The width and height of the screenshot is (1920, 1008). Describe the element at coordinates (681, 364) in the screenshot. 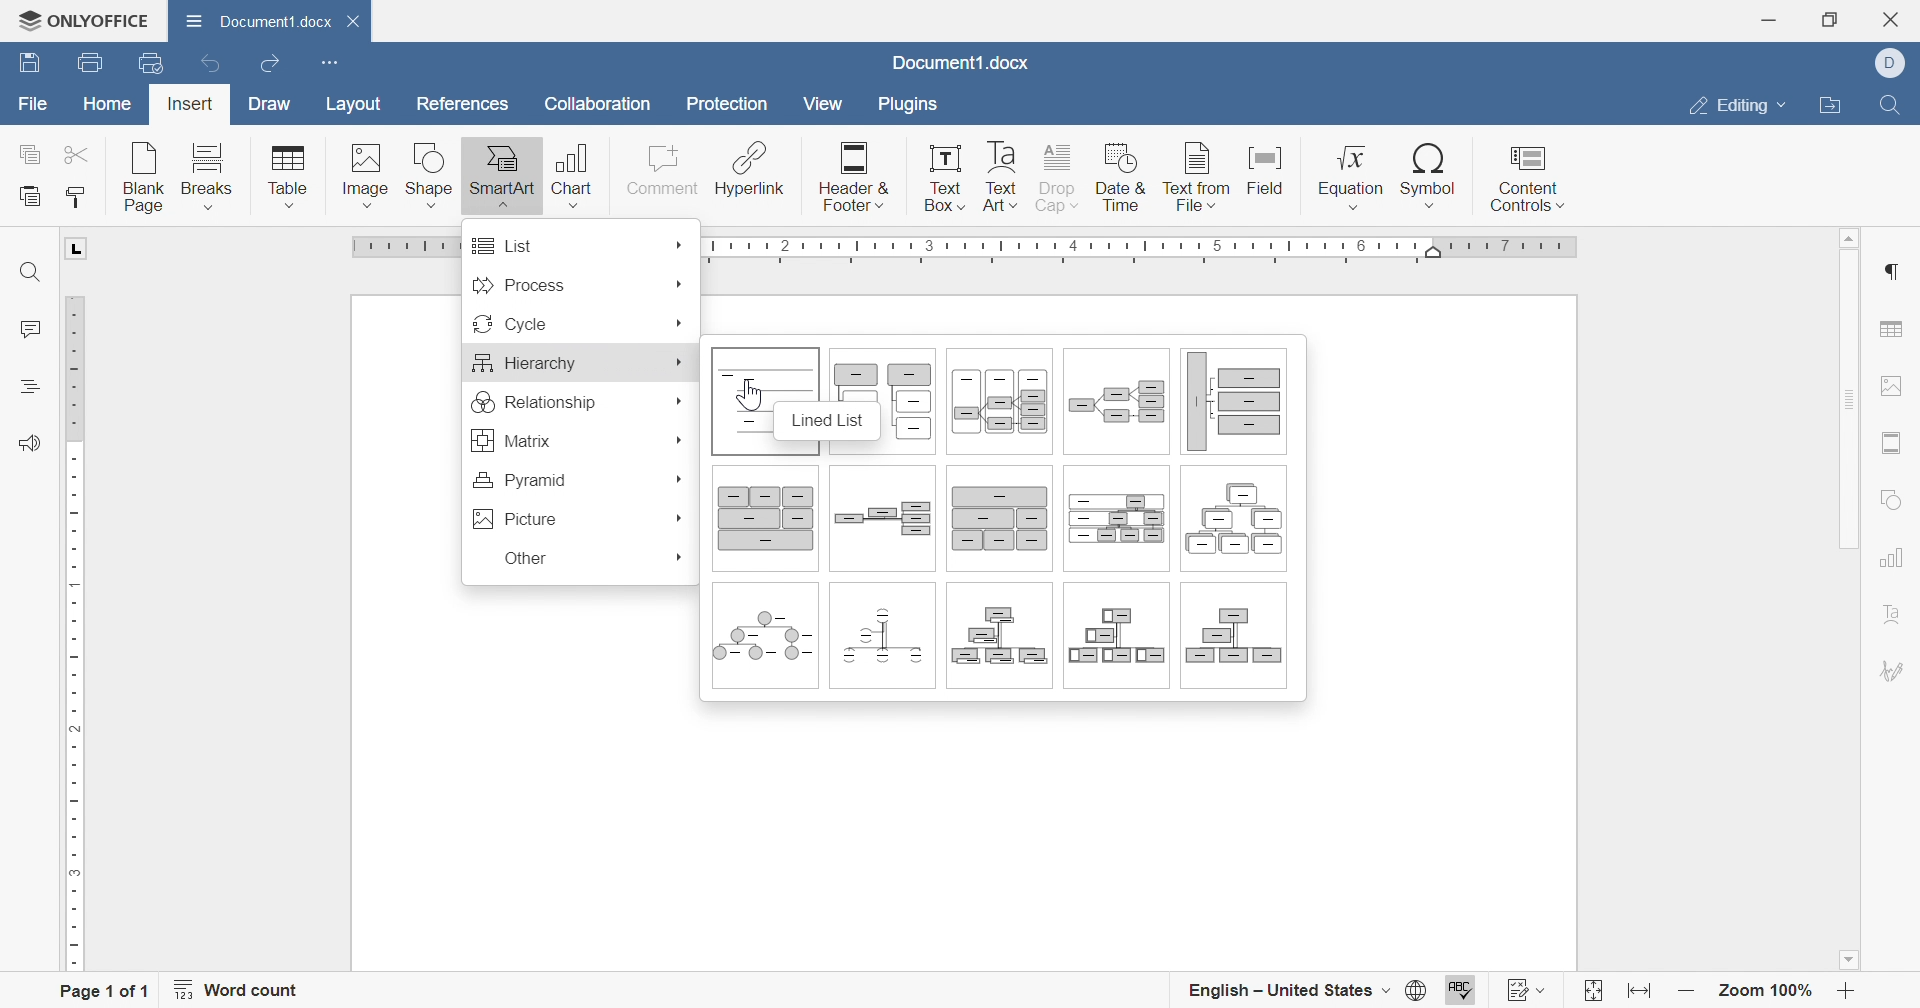

I see `More` at that location.